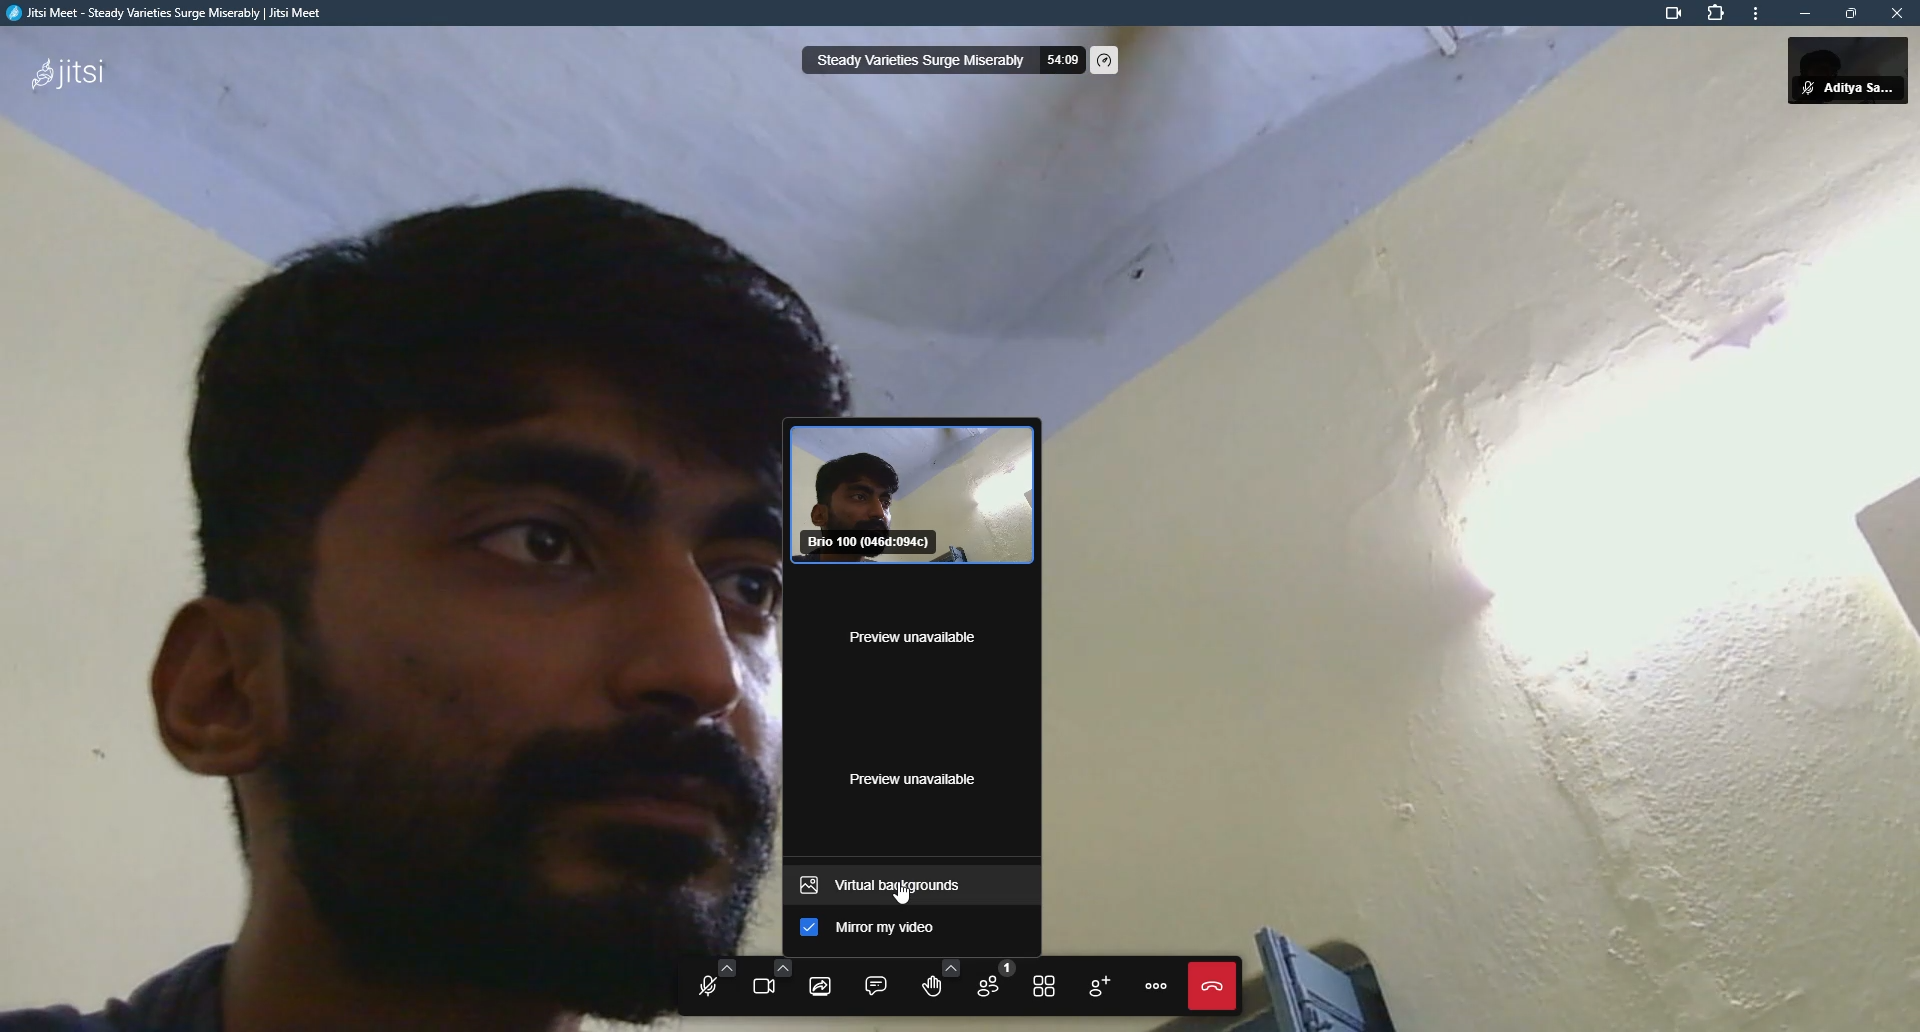  What do you see at coordinates (66, 70) in the screenshot?
I see `jitsi` at bounding box center [66, 70].